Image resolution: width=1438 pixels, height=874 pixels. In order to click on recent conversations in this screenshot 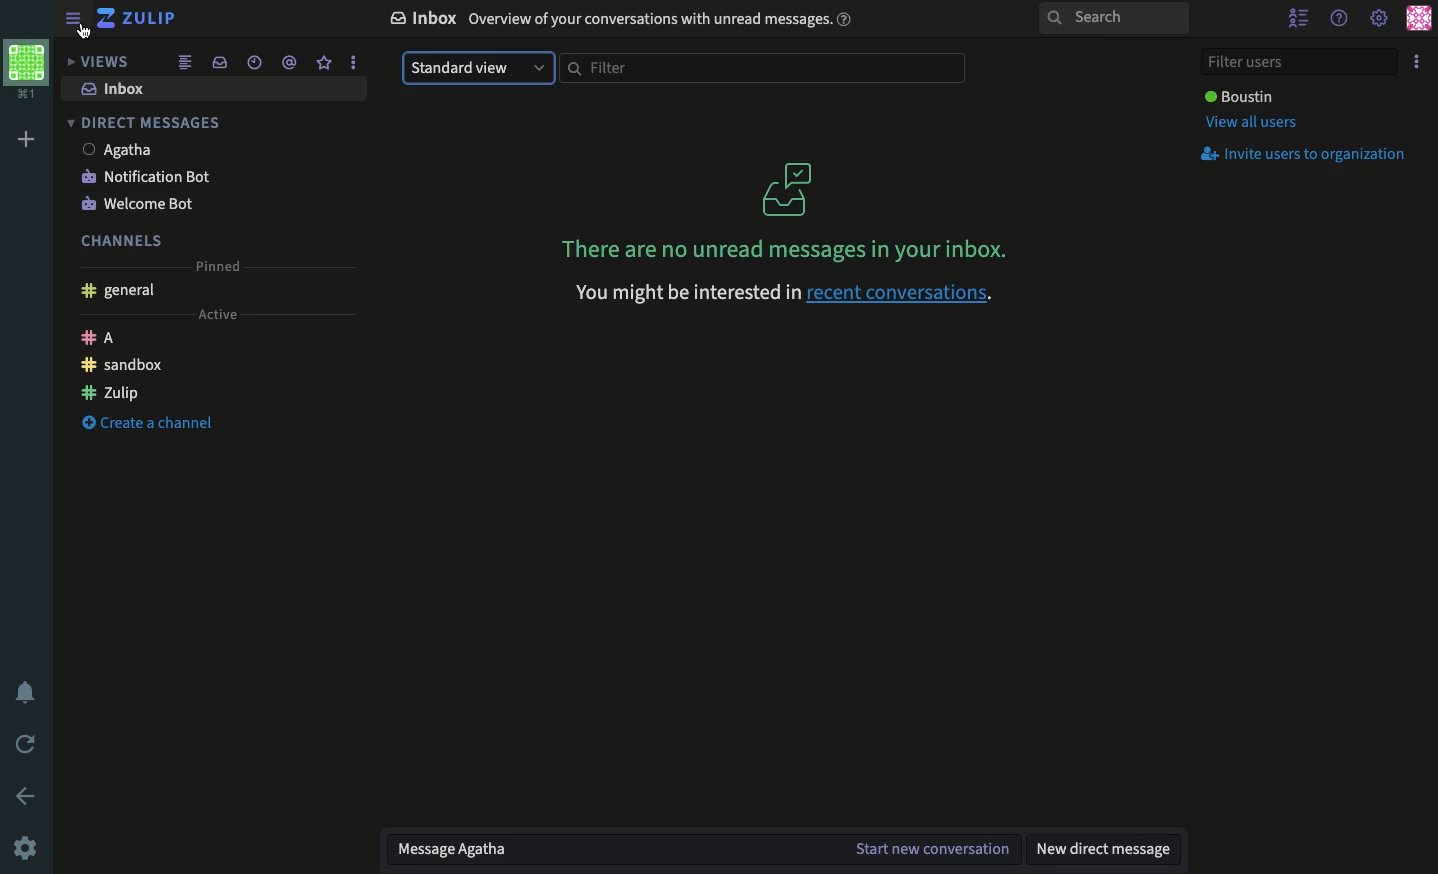, I will do `click(783, 292)`.